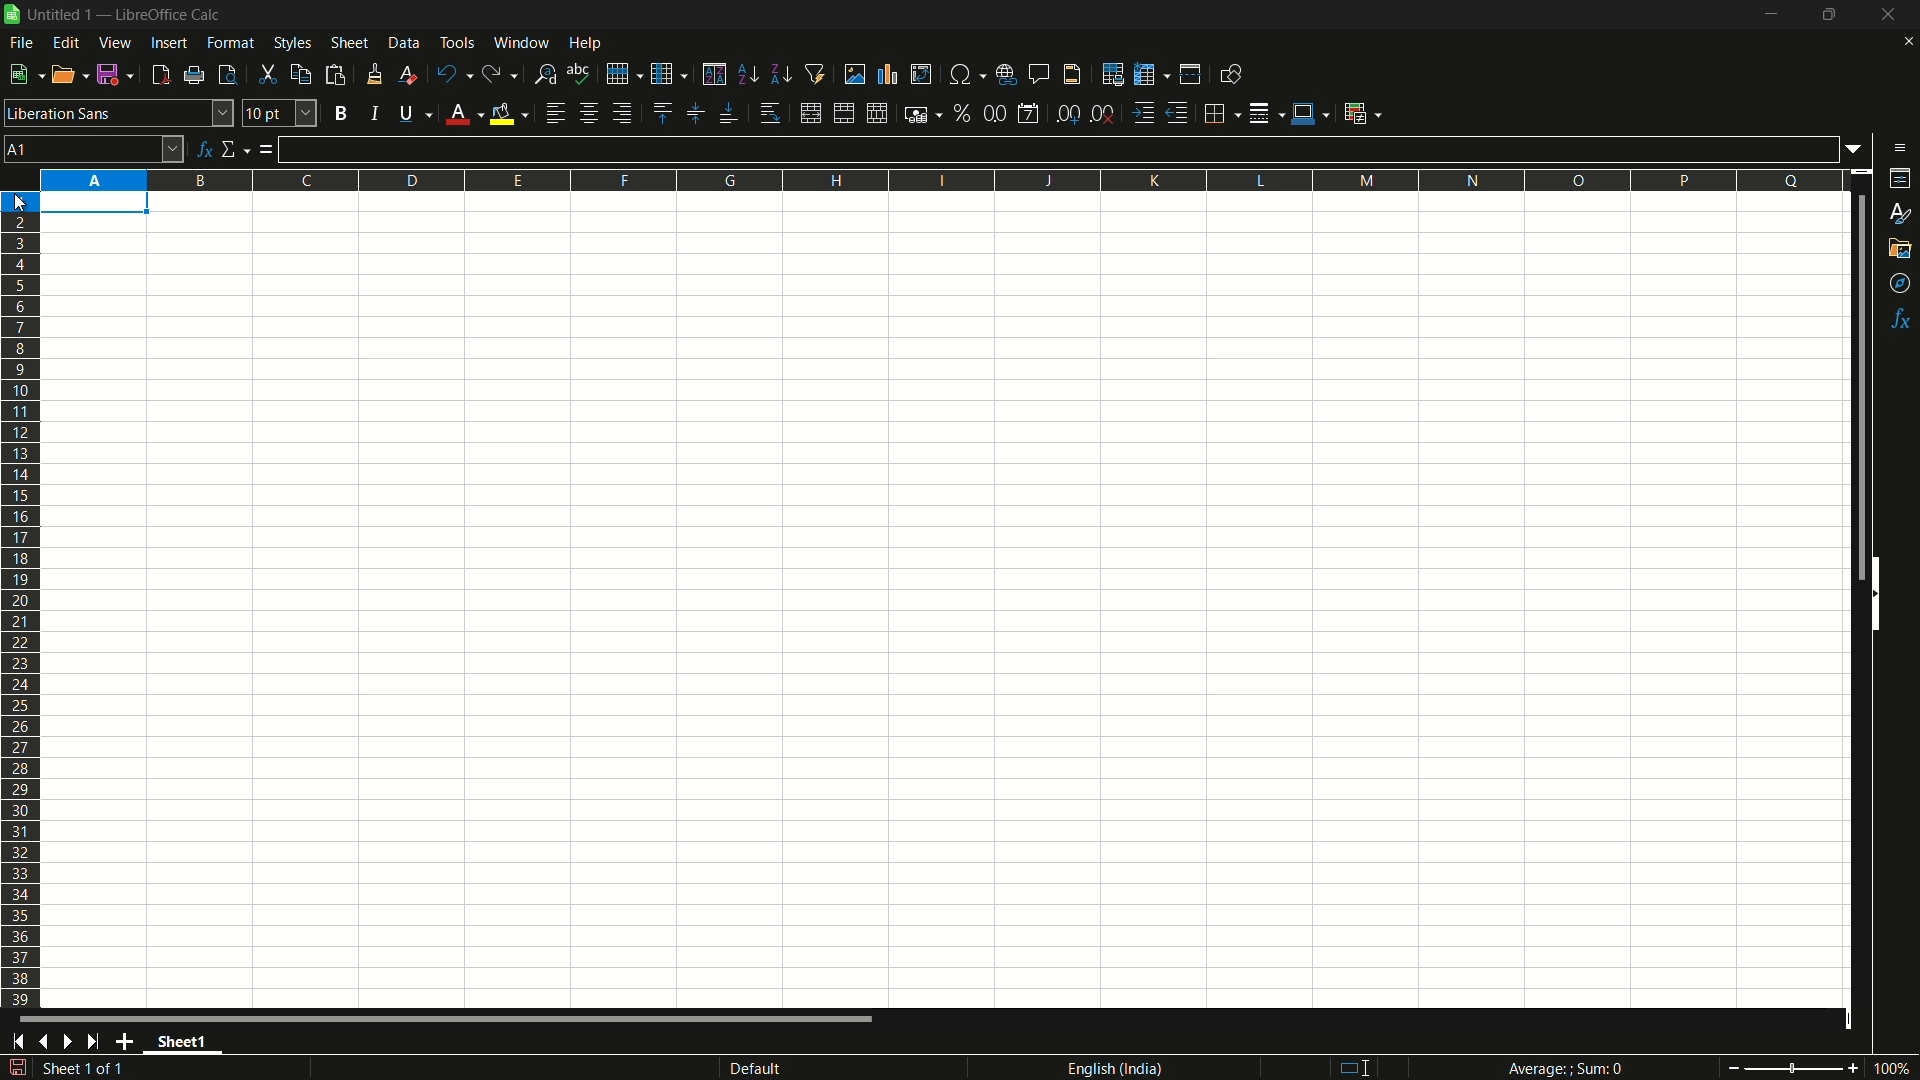 The image size is (1920, 1080). What do you see at coordinates (816, 74) in the screenshot?
I see `auto filter` at bounding box center [816, 74].